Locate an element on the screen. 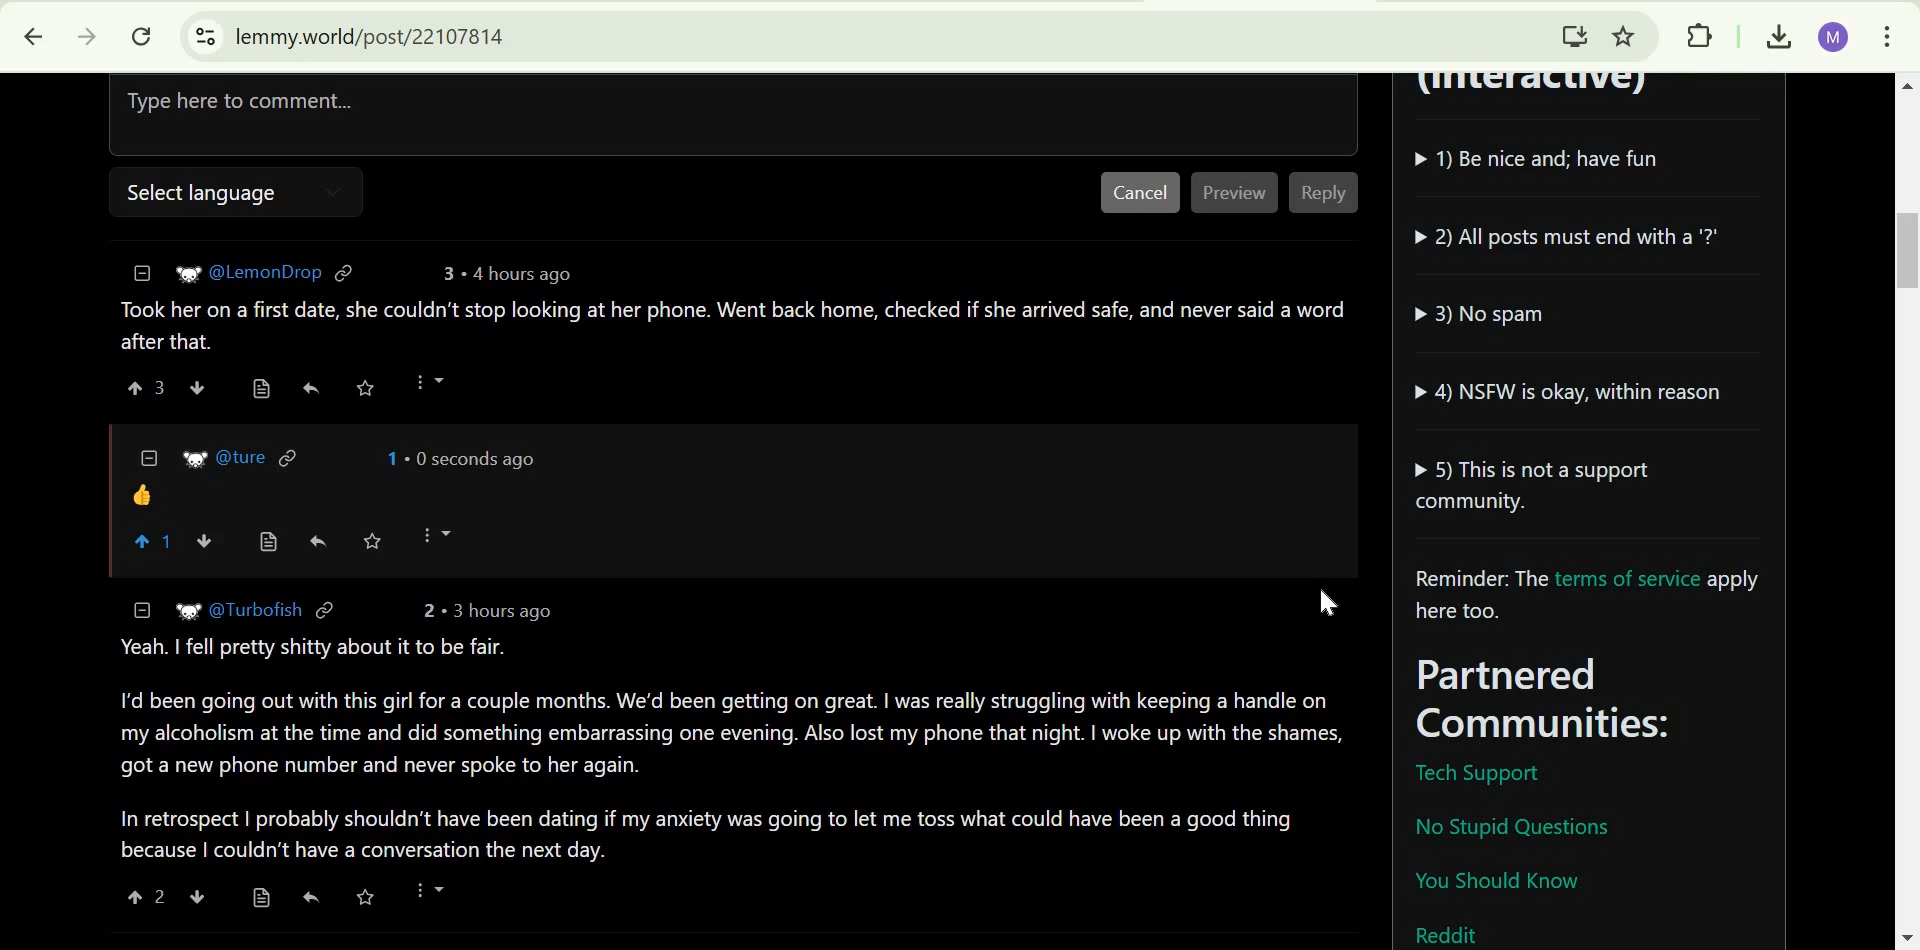 Image resolution: width=1920 pixels, height=950 pixels. customize and control Google Chrome is located at coordinates (1888, 39).